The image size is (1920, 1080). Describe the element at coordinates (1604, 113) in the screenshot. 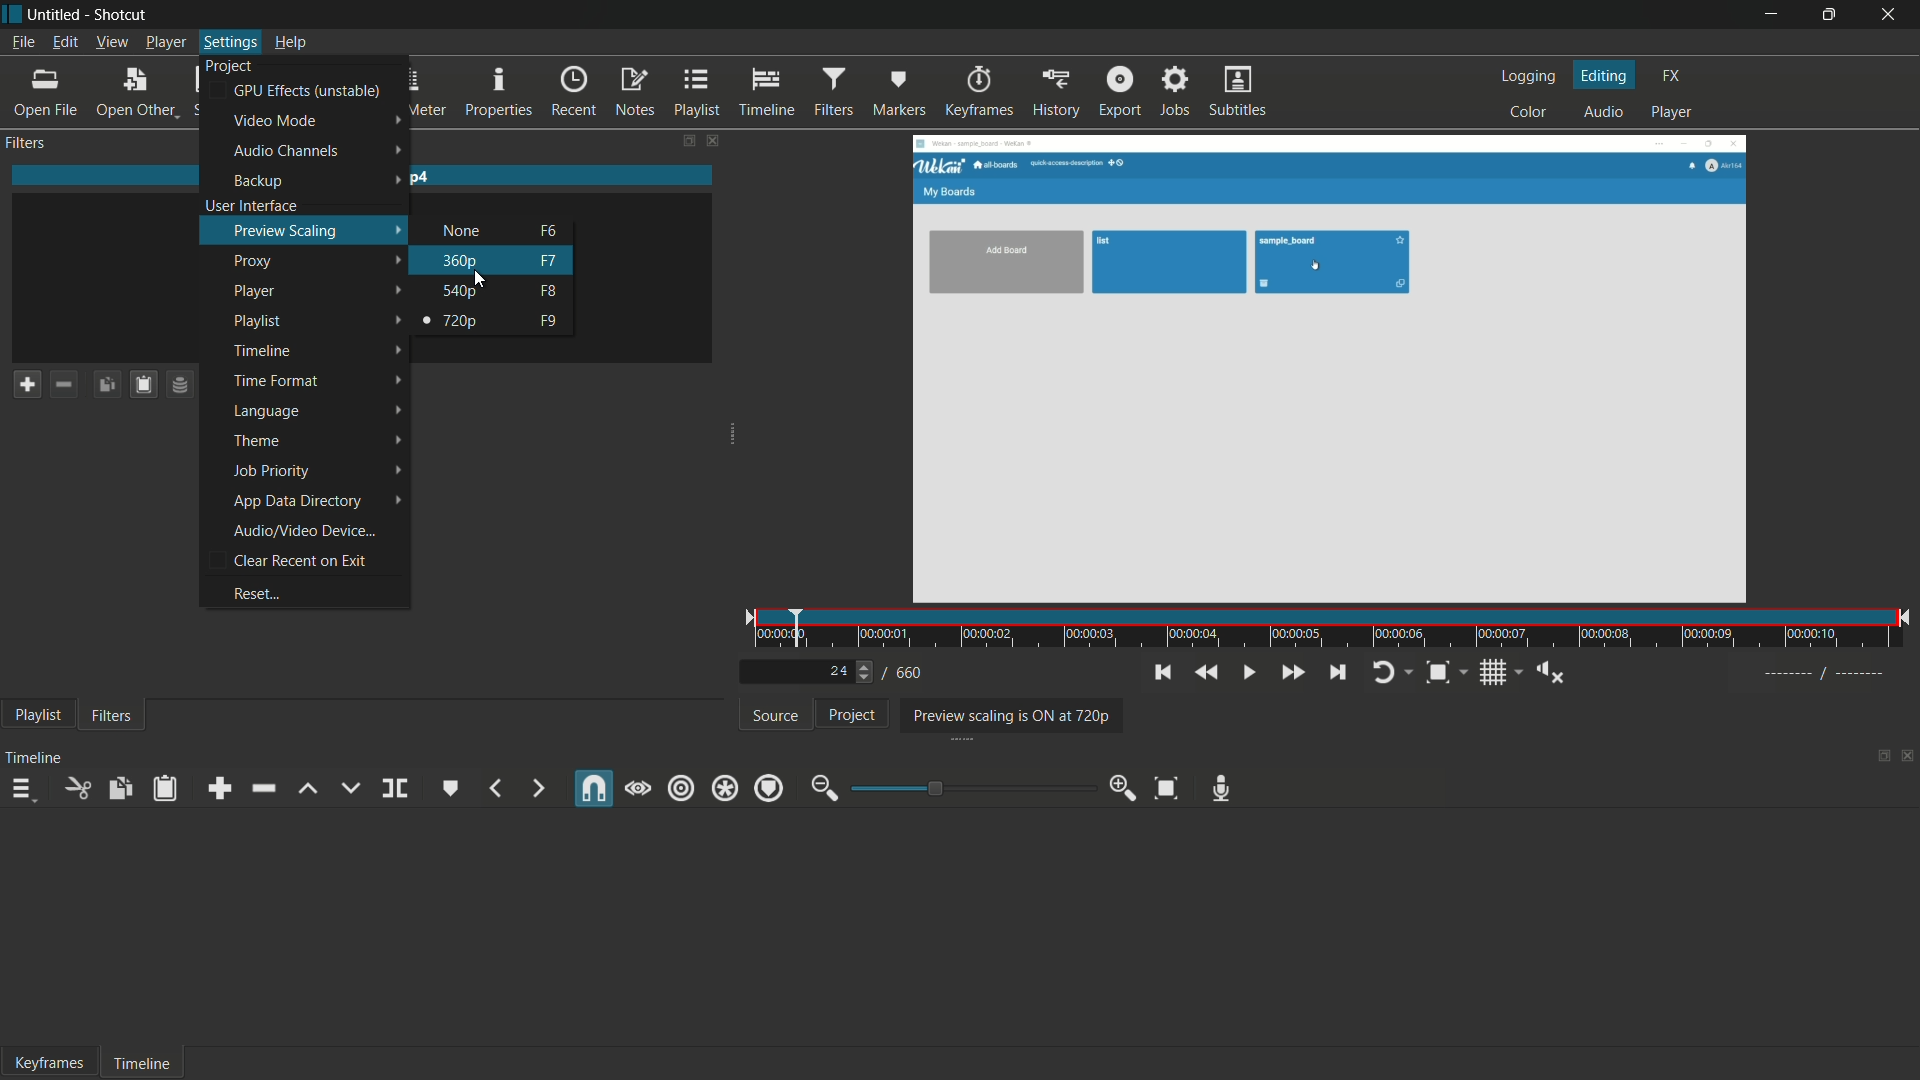

I see `audio` at that location.